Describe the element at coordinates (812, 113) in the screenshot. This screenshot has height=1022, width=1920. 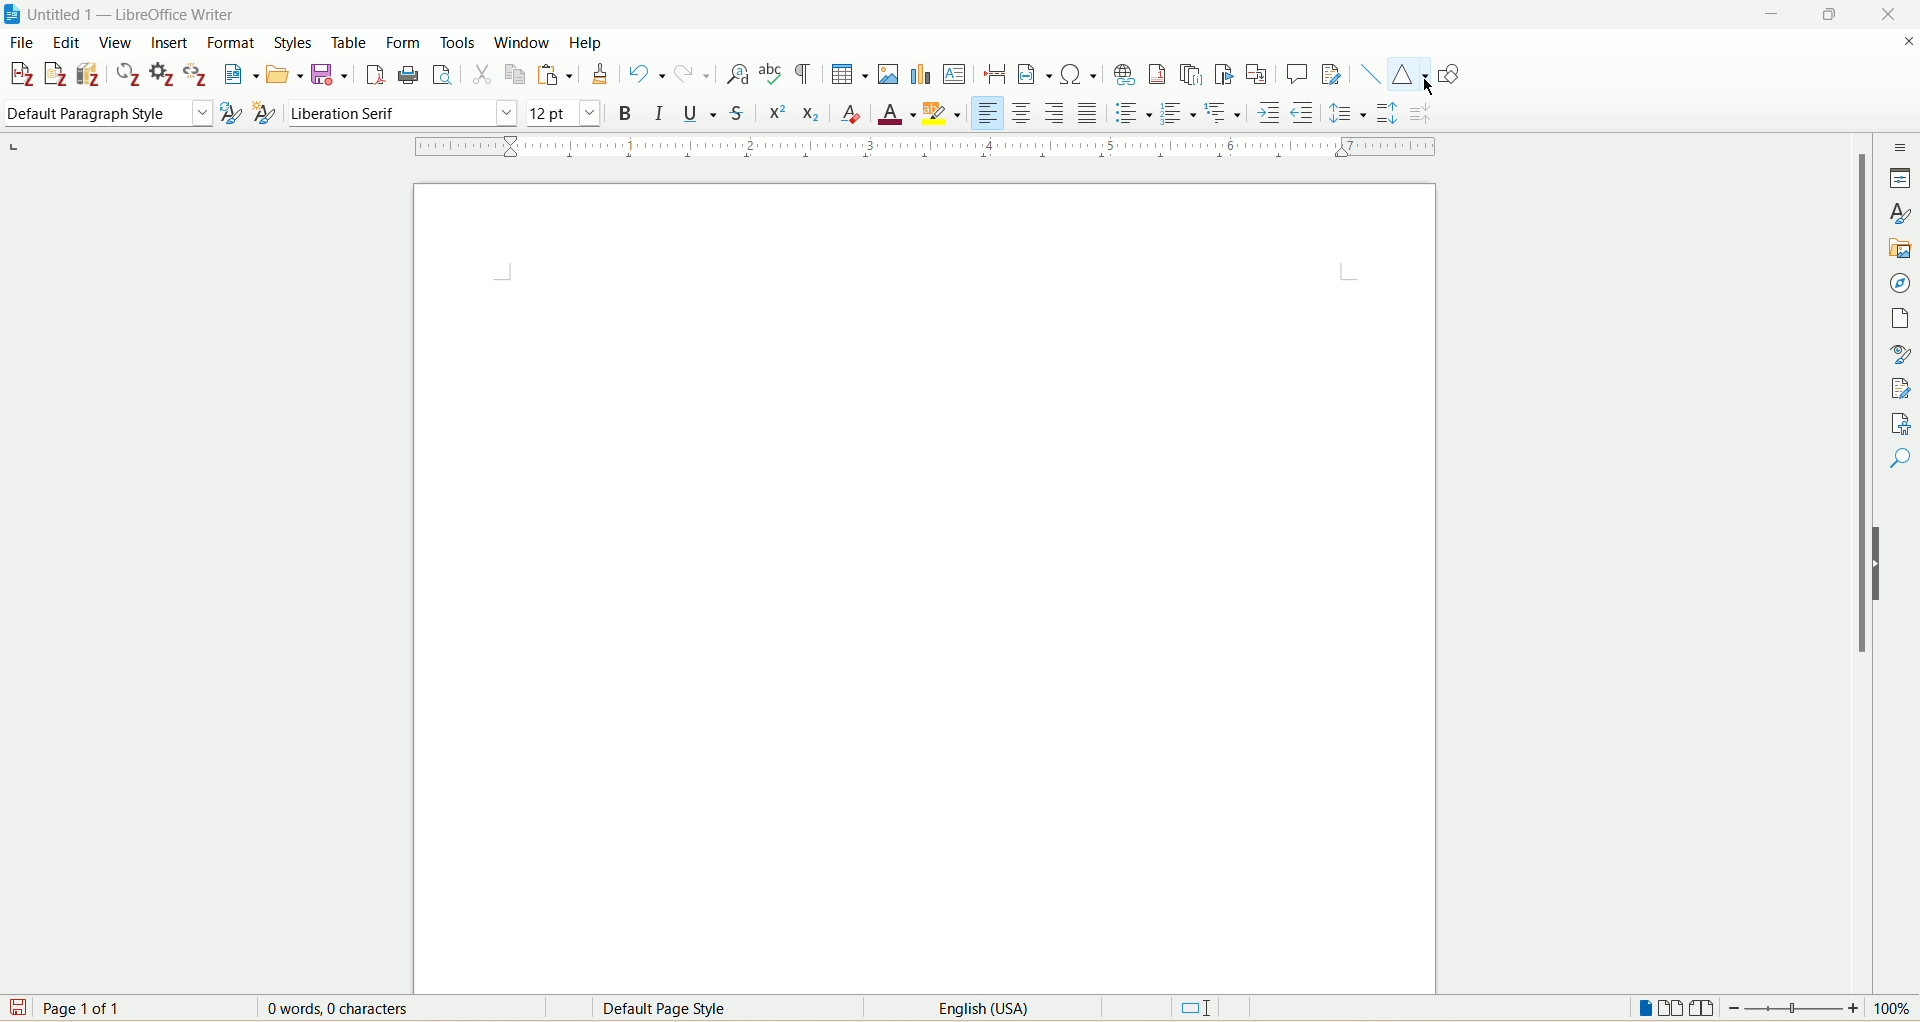
I see `subscript` at that location.